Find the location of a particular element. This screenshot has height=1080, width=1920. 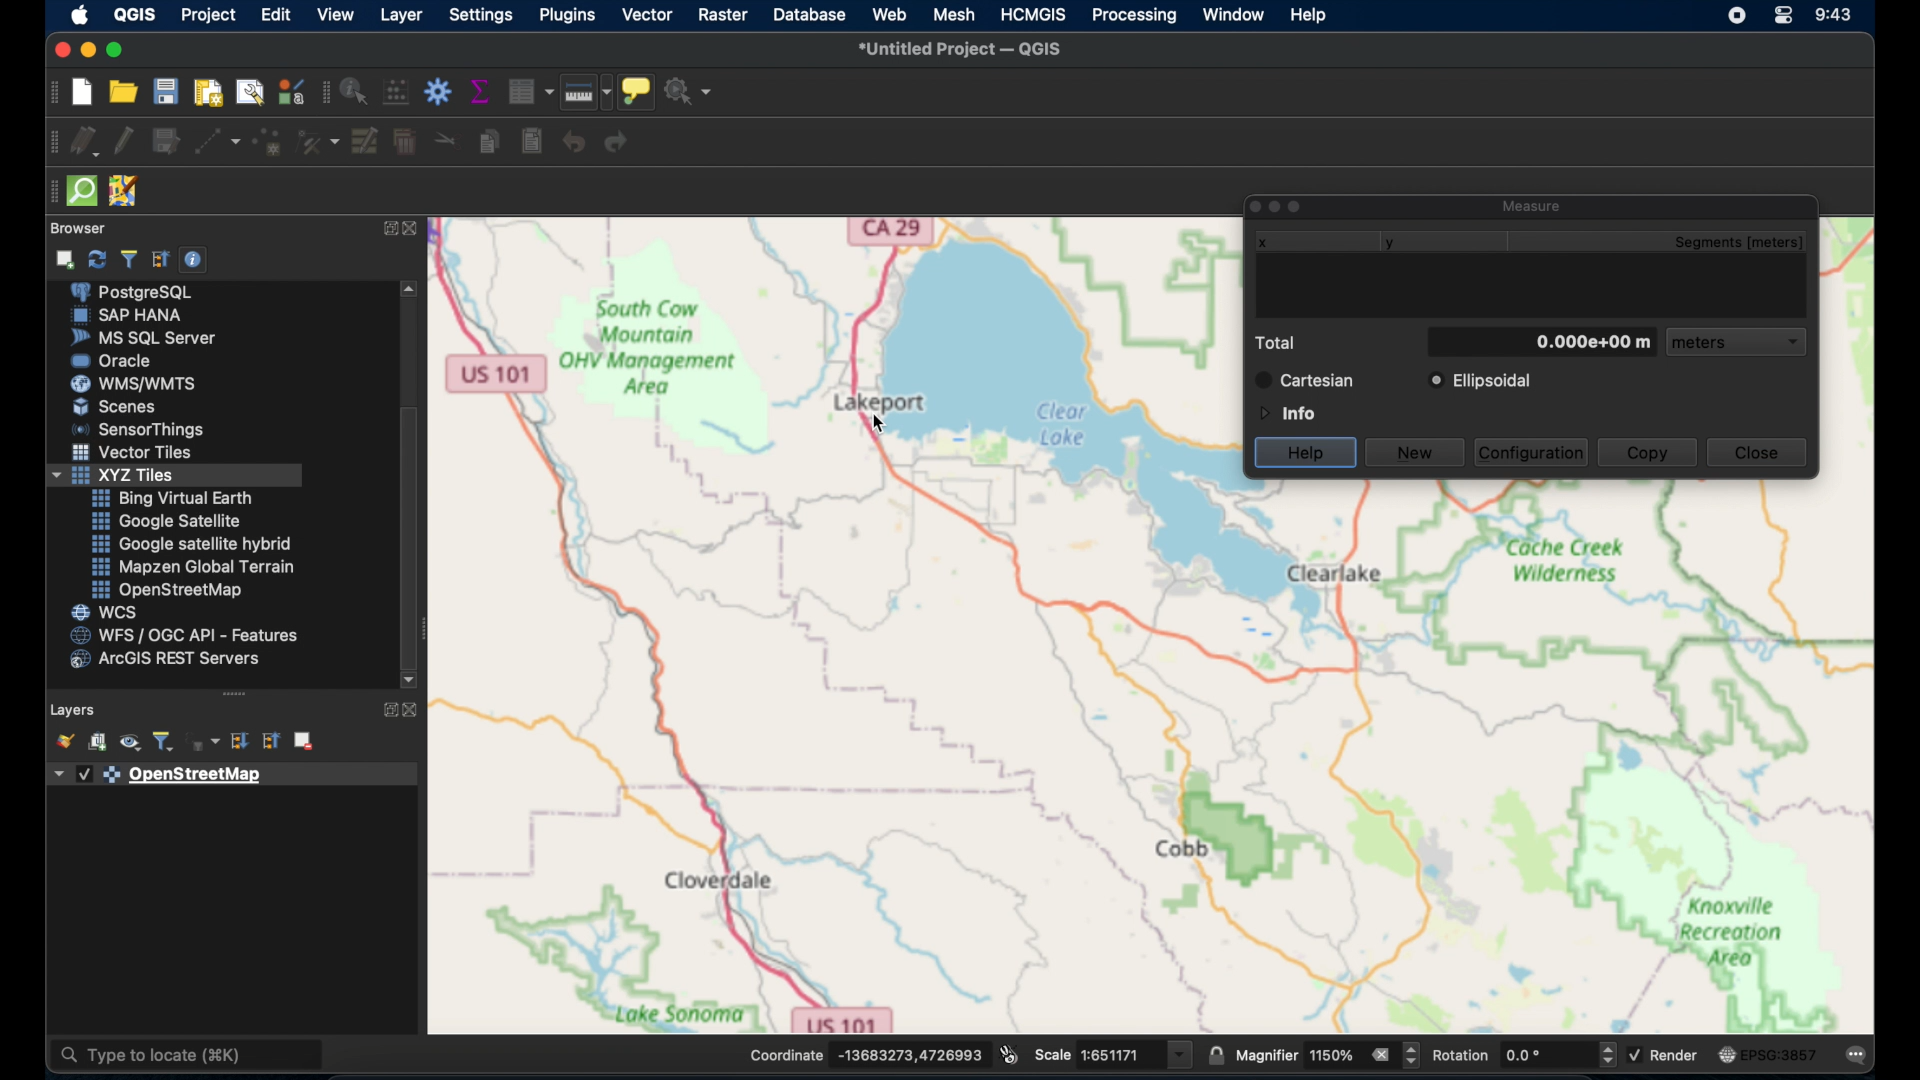

messages is located at coordinates (1858, 1056).